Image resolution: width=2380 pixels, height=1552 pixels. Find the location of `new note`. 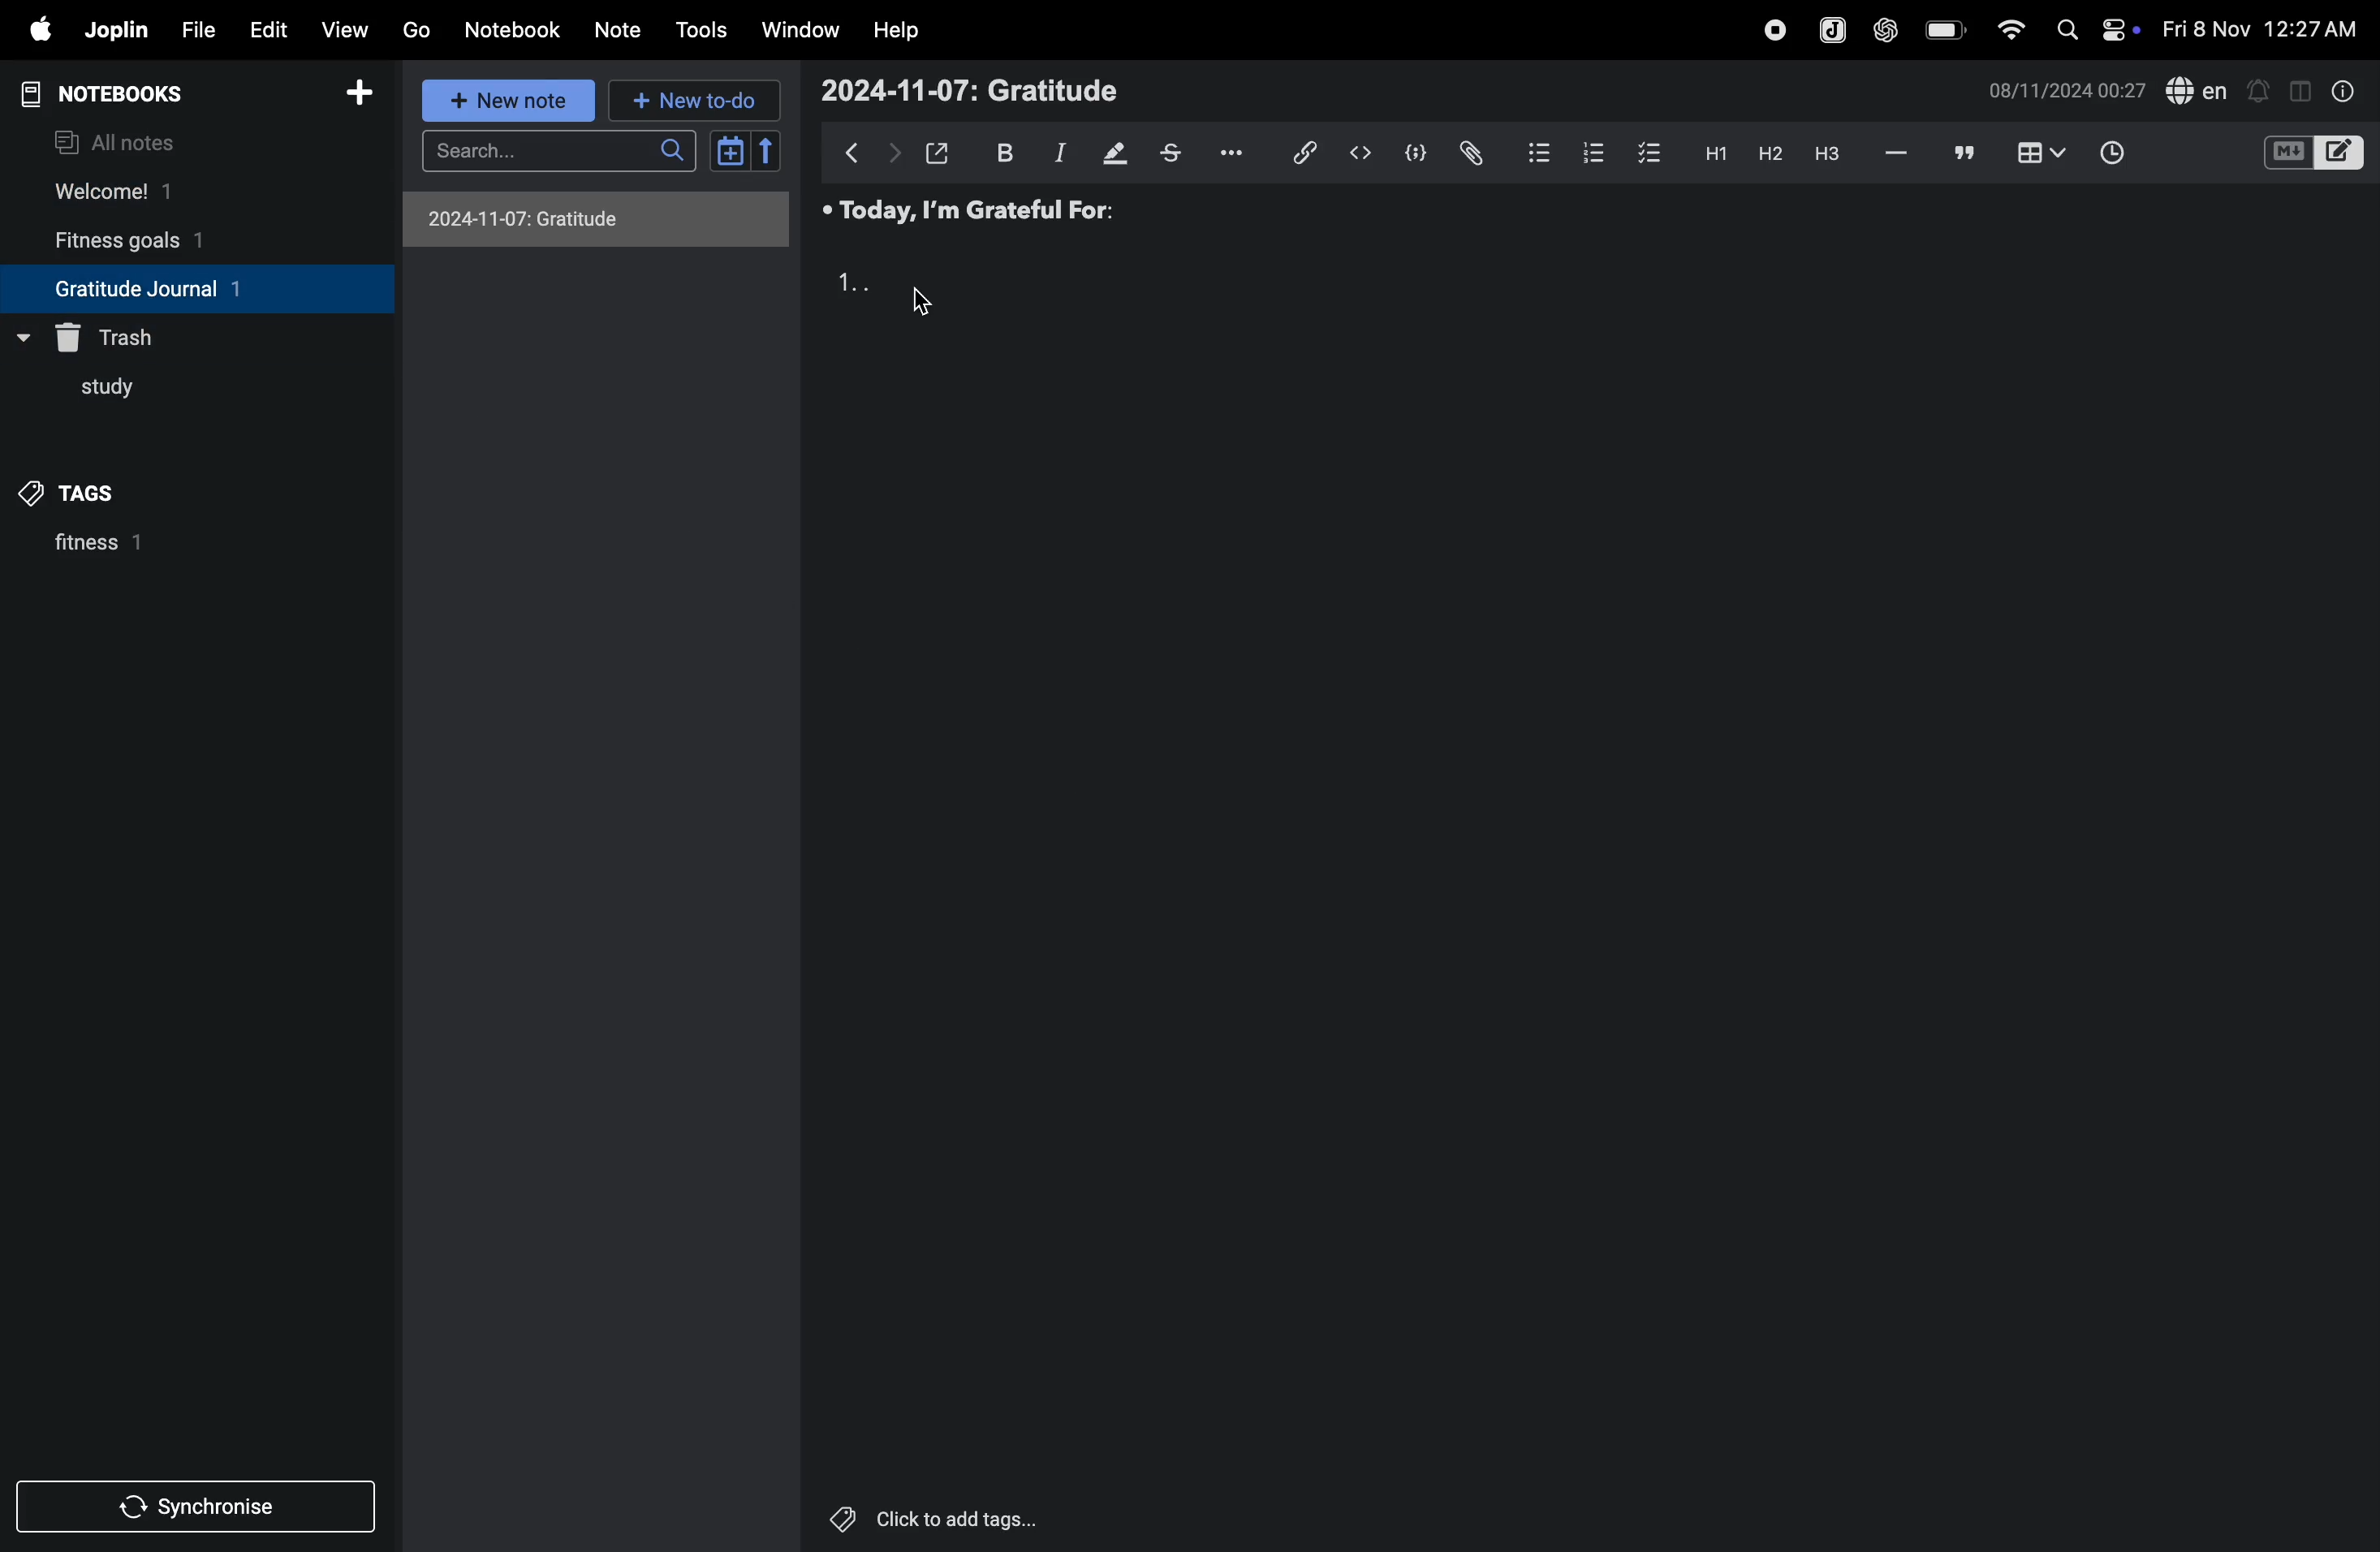

new note is located at coordinates (511, 103).